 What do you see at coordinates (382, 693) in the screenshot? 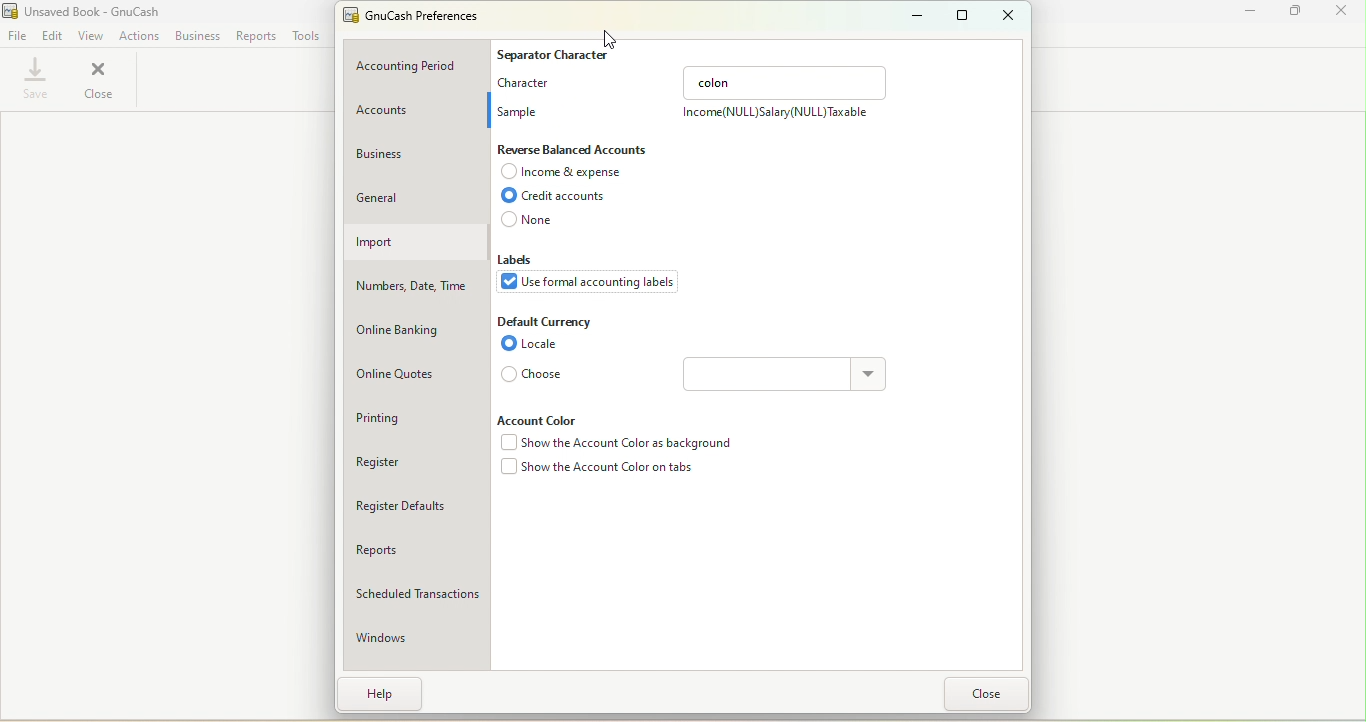
I see `Help` at bounding box center [382, 693].